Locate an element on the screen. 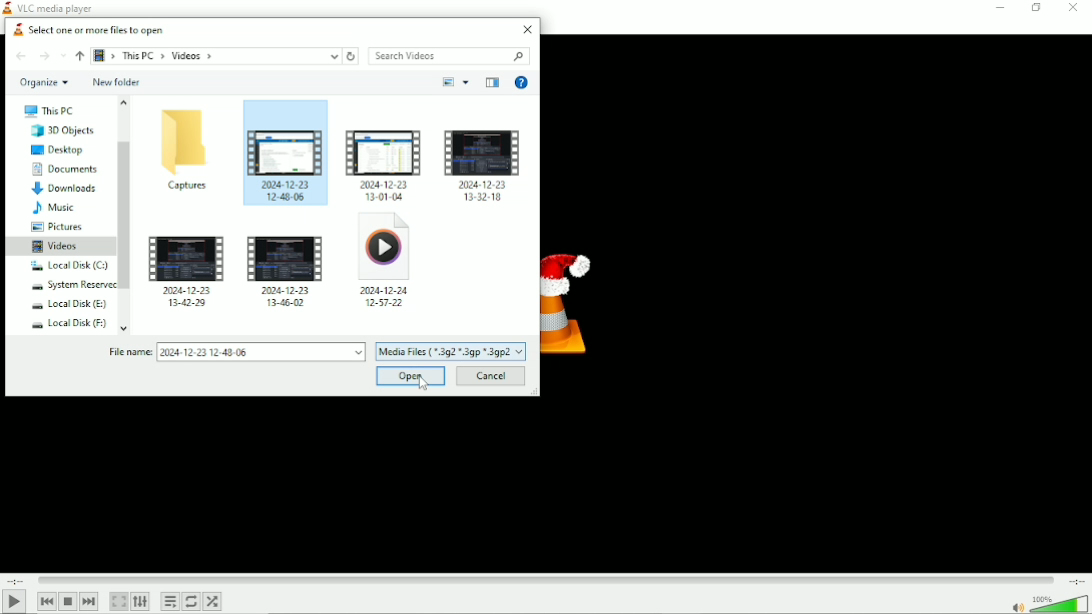 Image resolution: width=1092 pixels, height=614 pixels. Select one or more files to open is located at coordinates (85, 28).